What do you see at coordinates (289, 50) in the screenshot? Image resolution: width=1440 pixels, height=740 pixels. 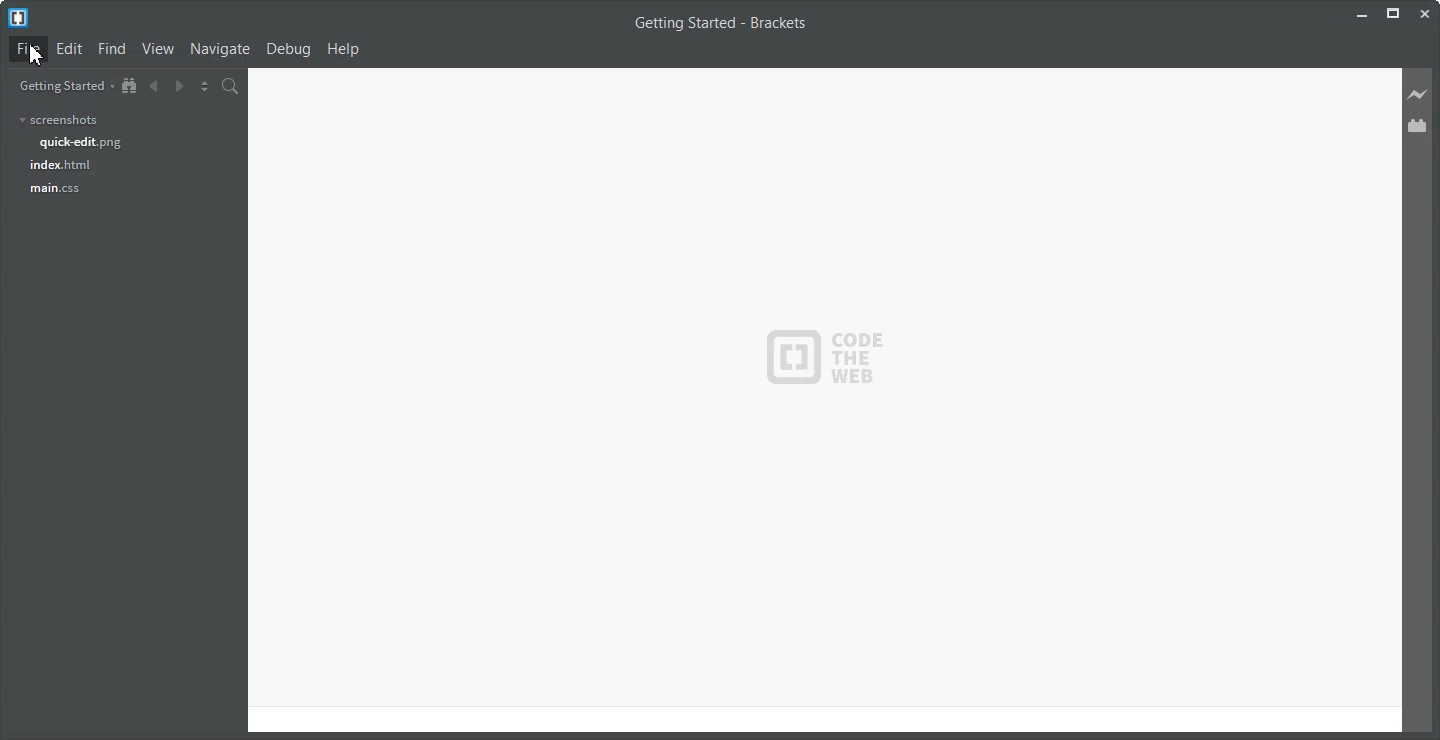 I see `Debug` at bounding box center [289, 50].